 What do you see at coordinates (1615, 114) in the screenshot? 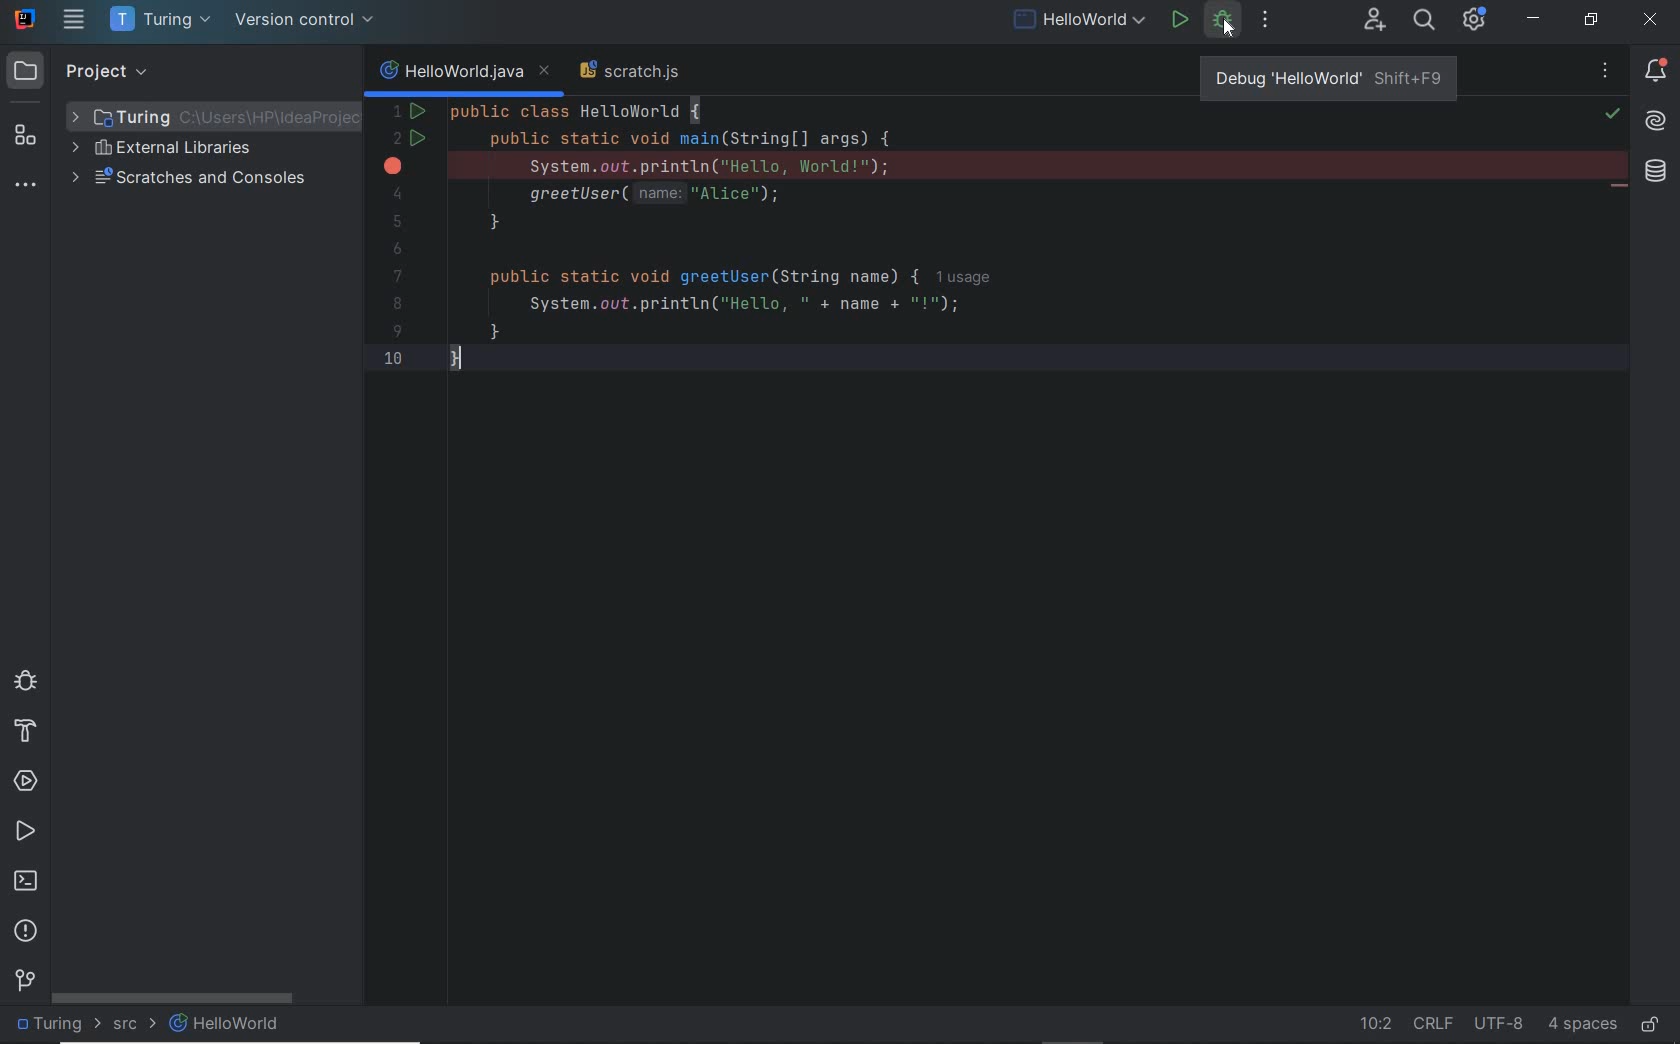
I see `no problems highlighted` at bounding box center [1615, 114].